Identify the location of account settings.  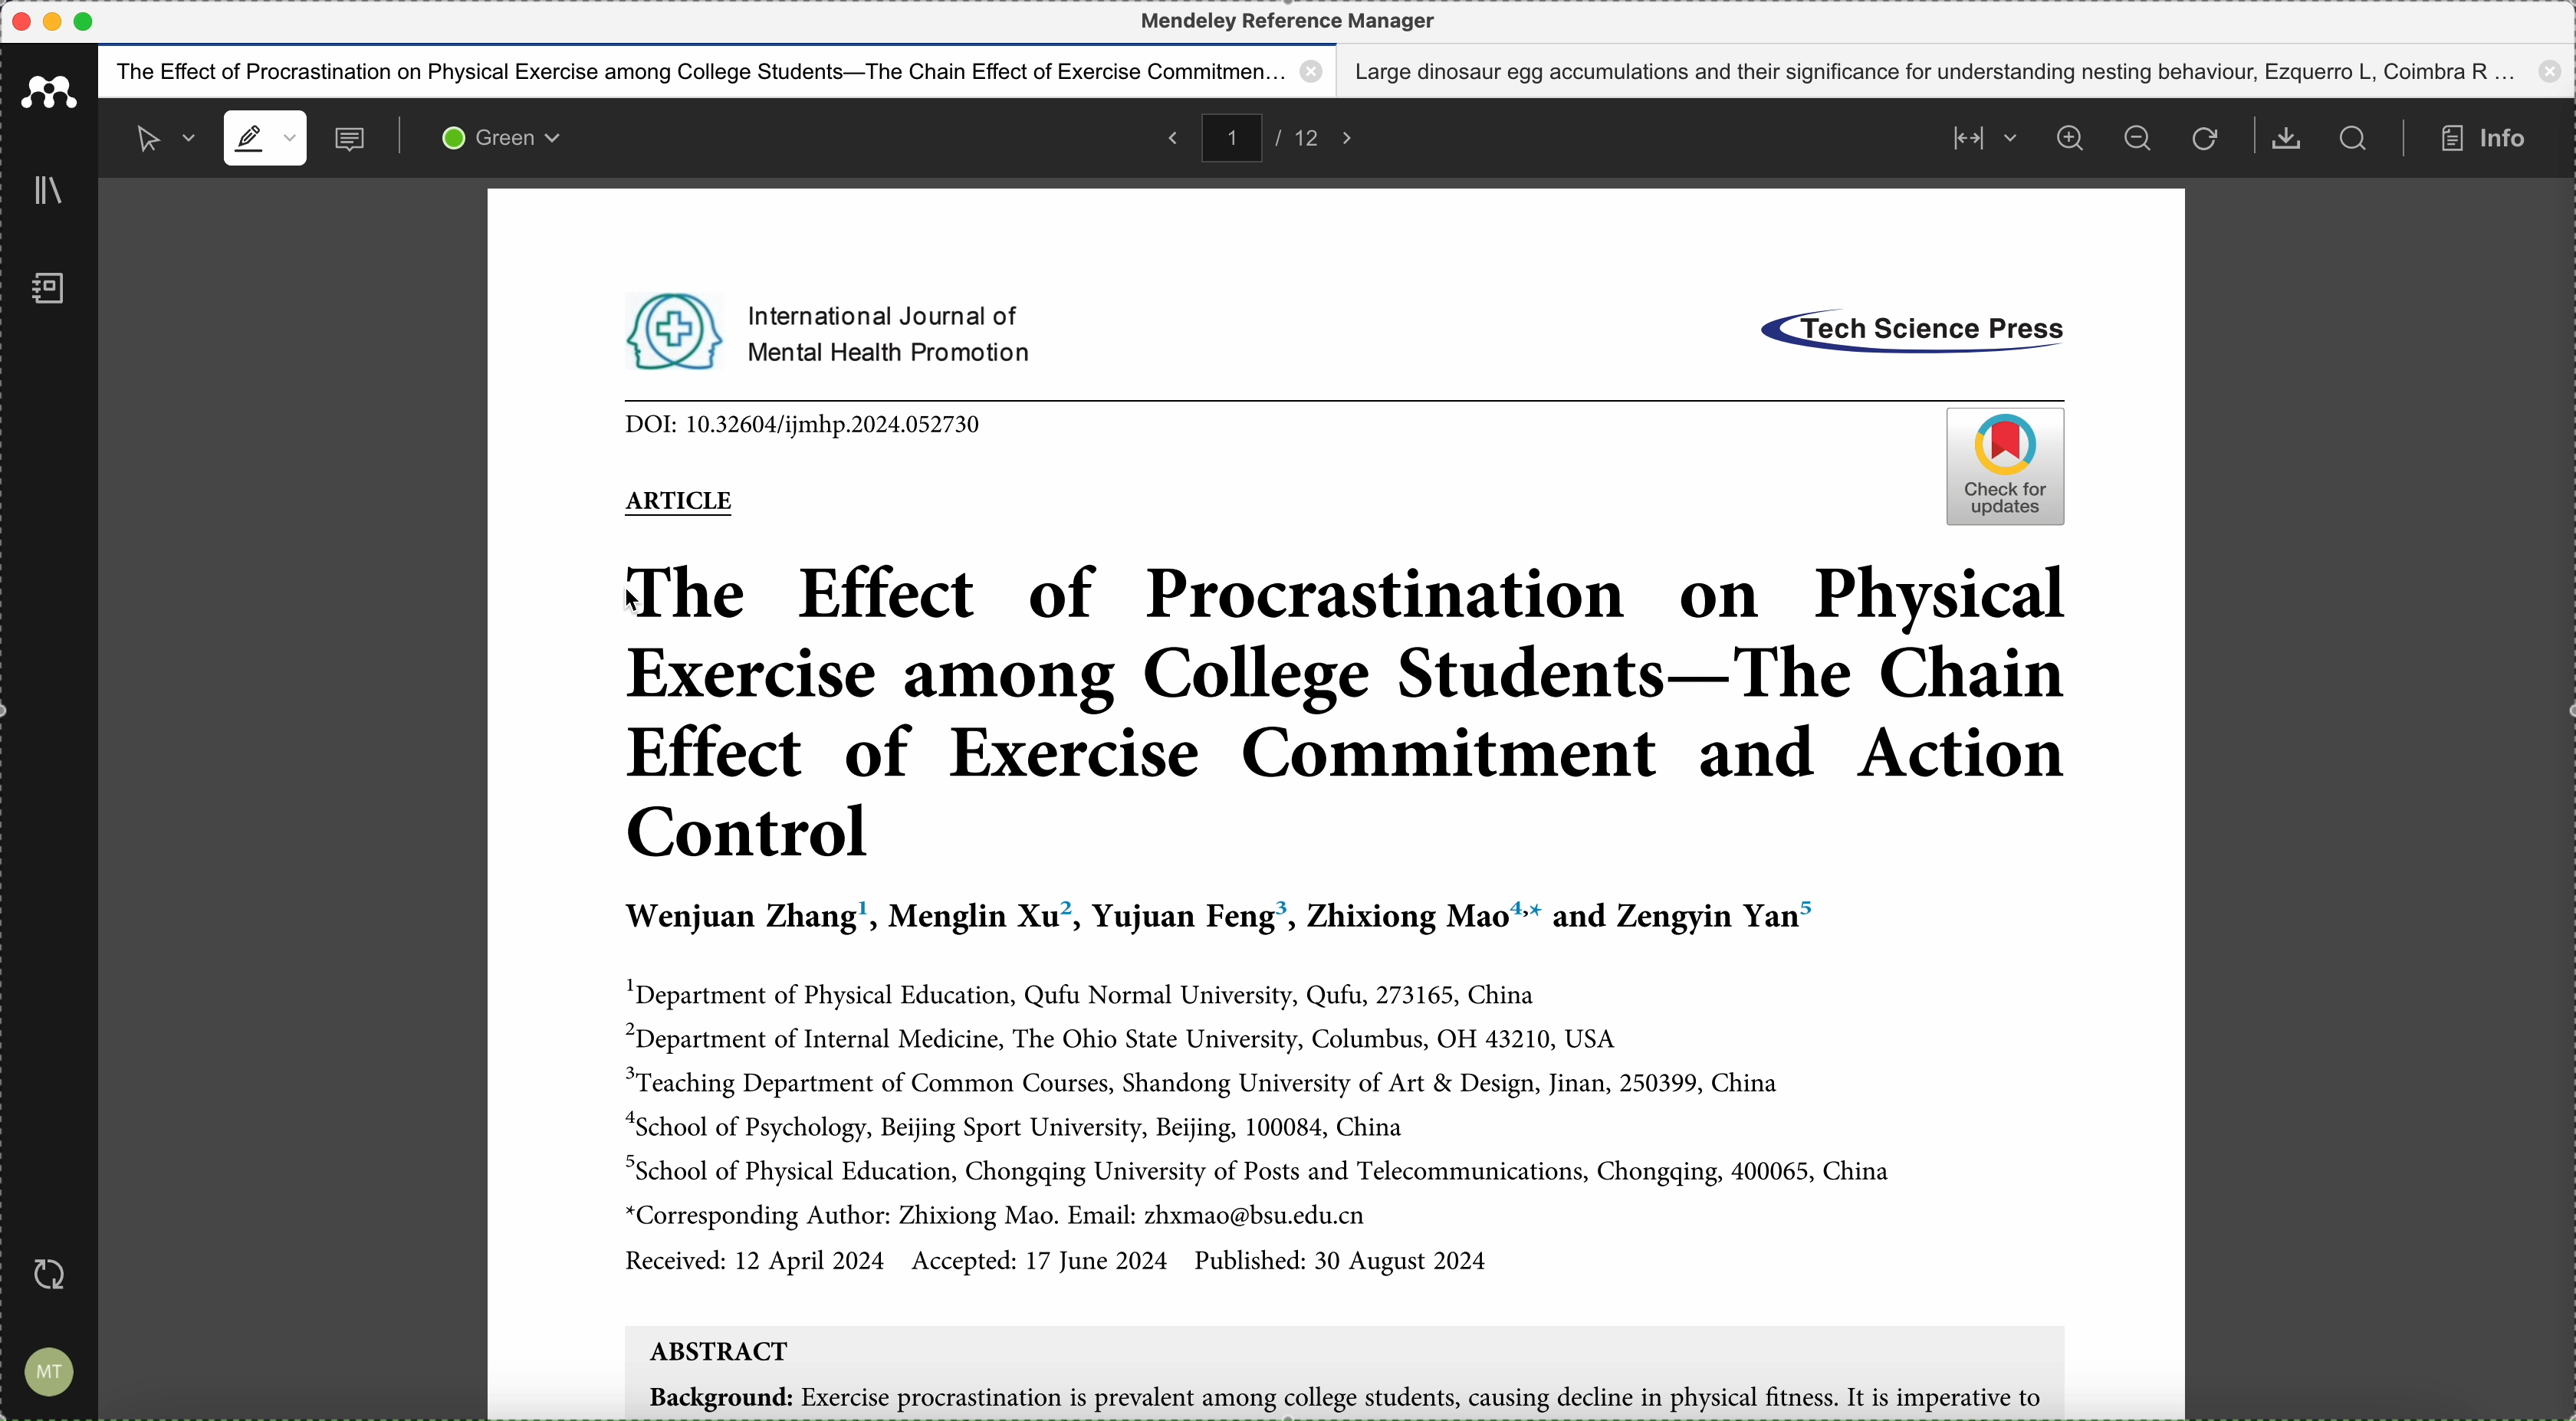
(50, 1368).